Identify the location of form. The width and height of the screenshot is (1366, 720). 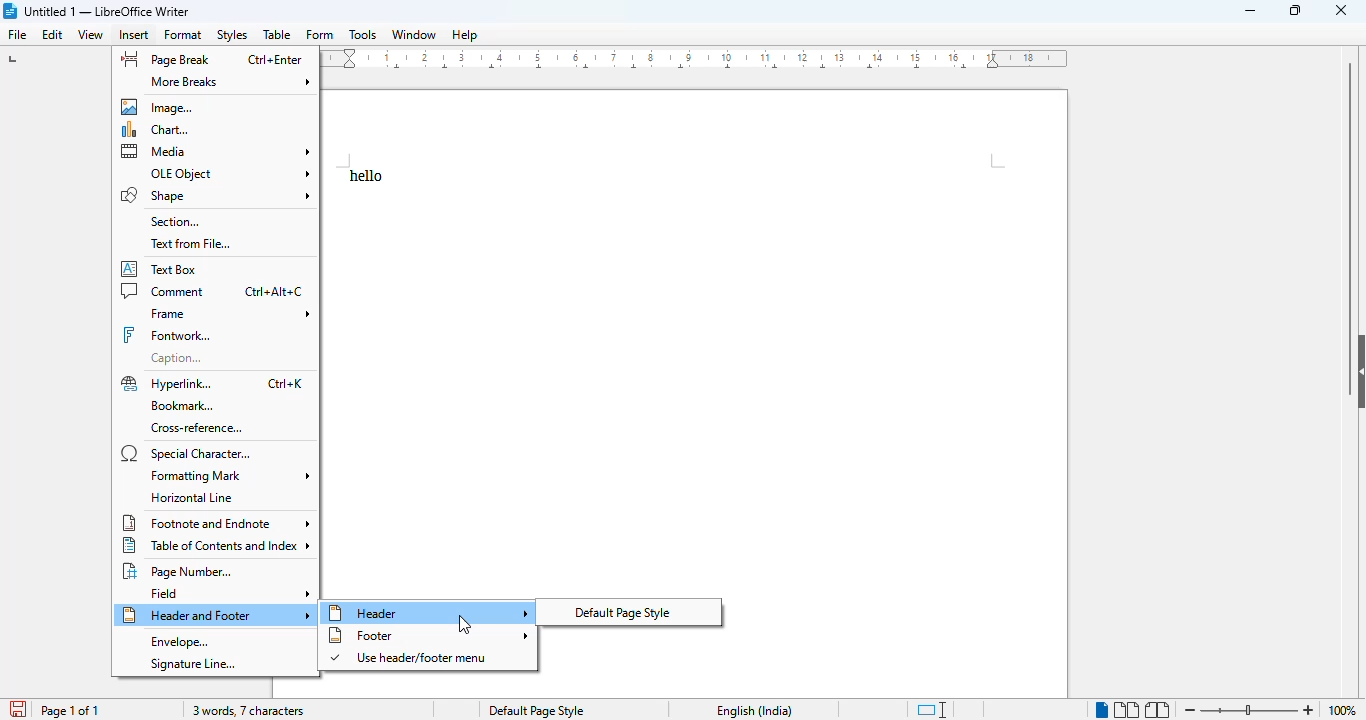
(320, 34).